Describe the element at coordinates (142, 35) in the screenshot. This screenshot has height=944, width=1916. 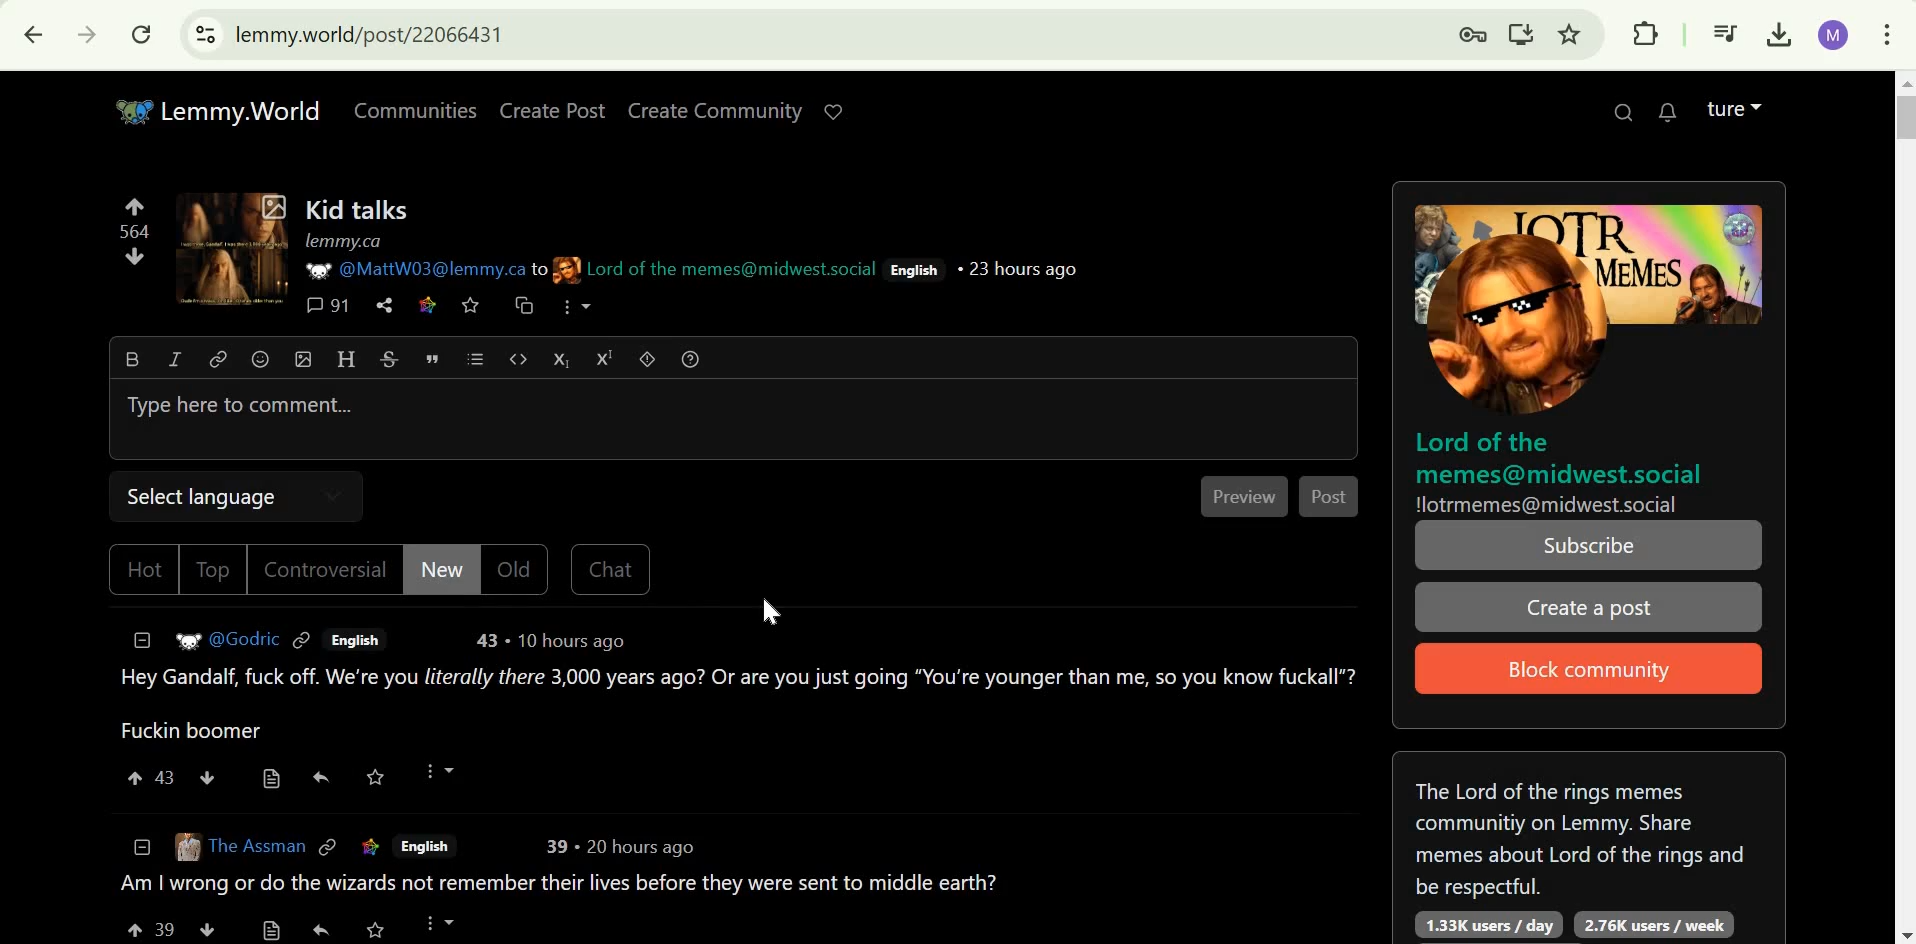
I see `Reload this page` at that location.